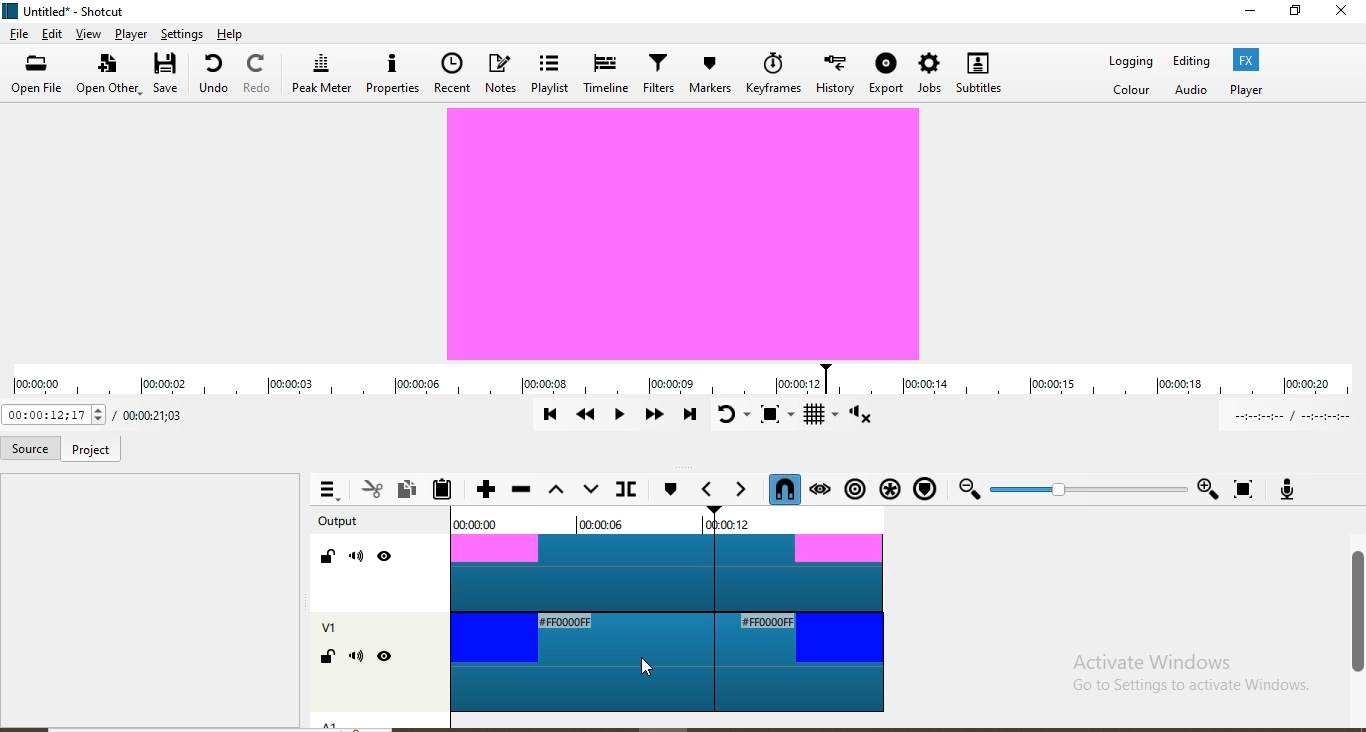 This screenshot has height=732, width=1366. I want to click on , so click(332, 489).